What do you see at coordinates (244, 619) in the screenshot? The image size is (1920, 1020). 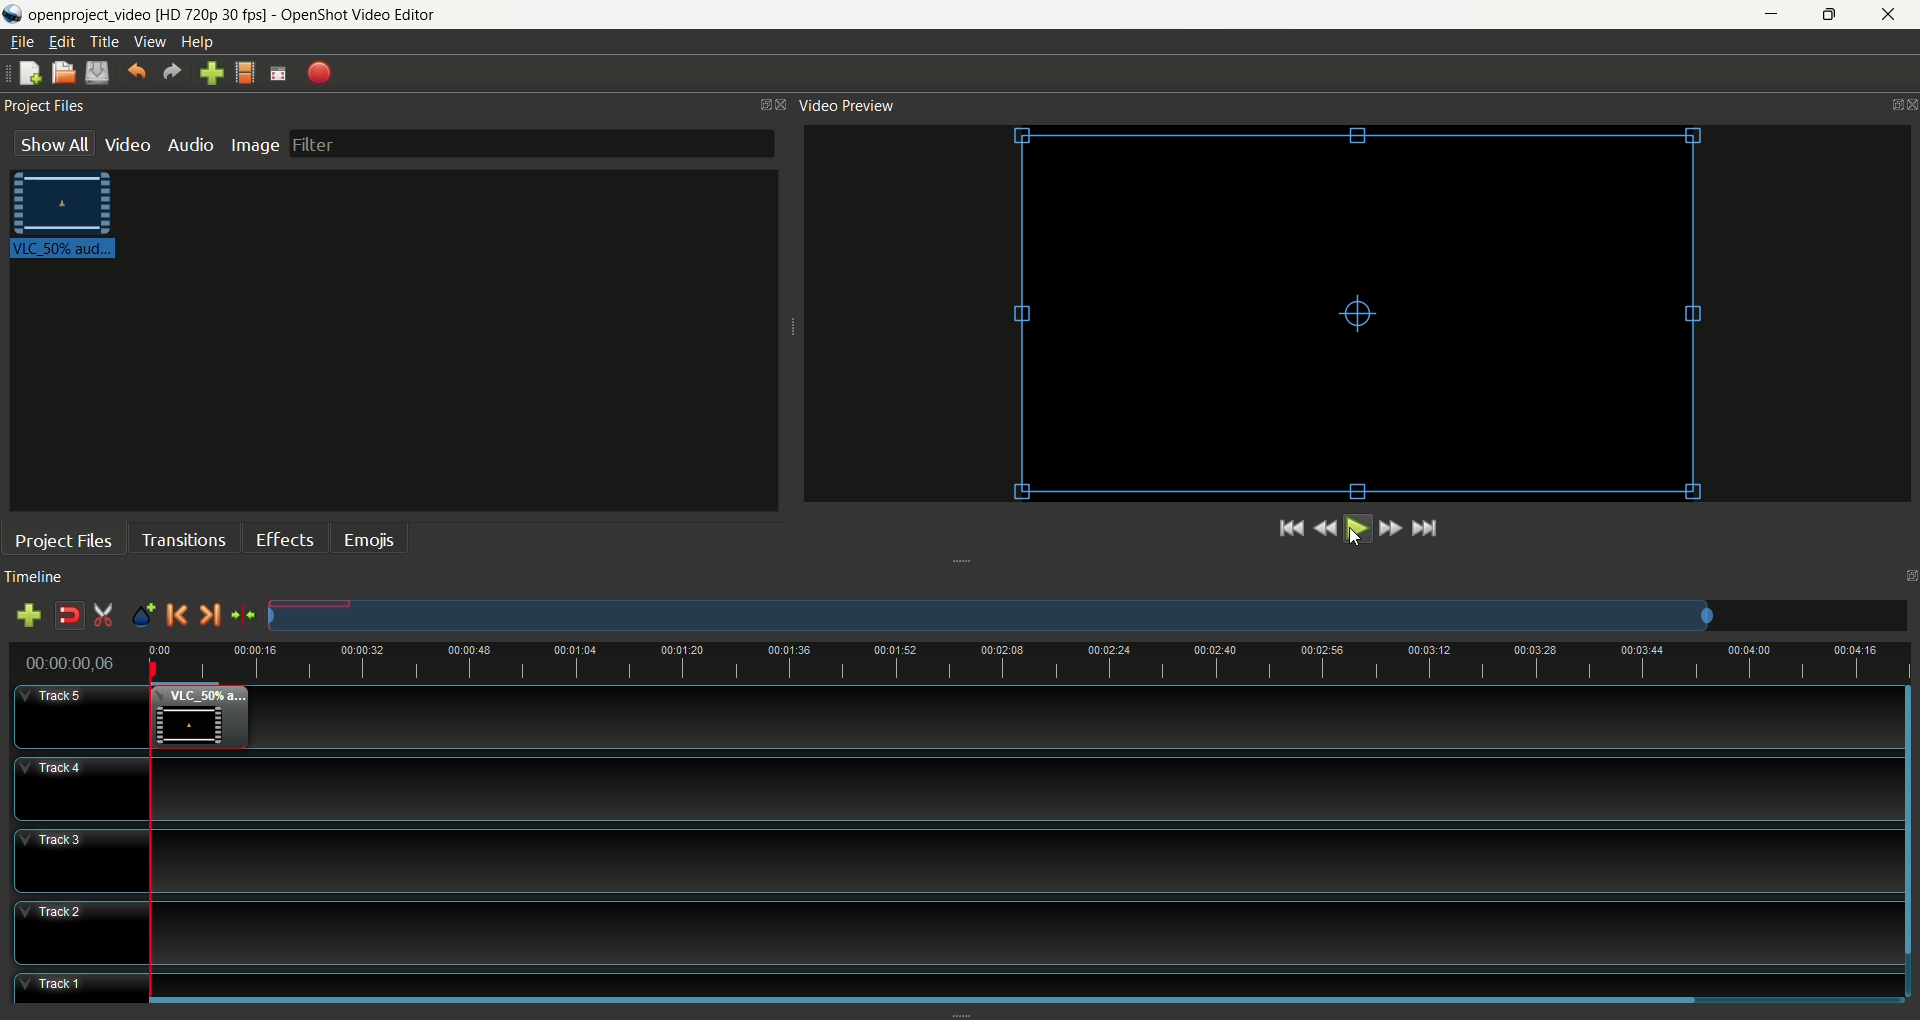 I see `center the timeline on the playhead` at bounding box center [244, 619].